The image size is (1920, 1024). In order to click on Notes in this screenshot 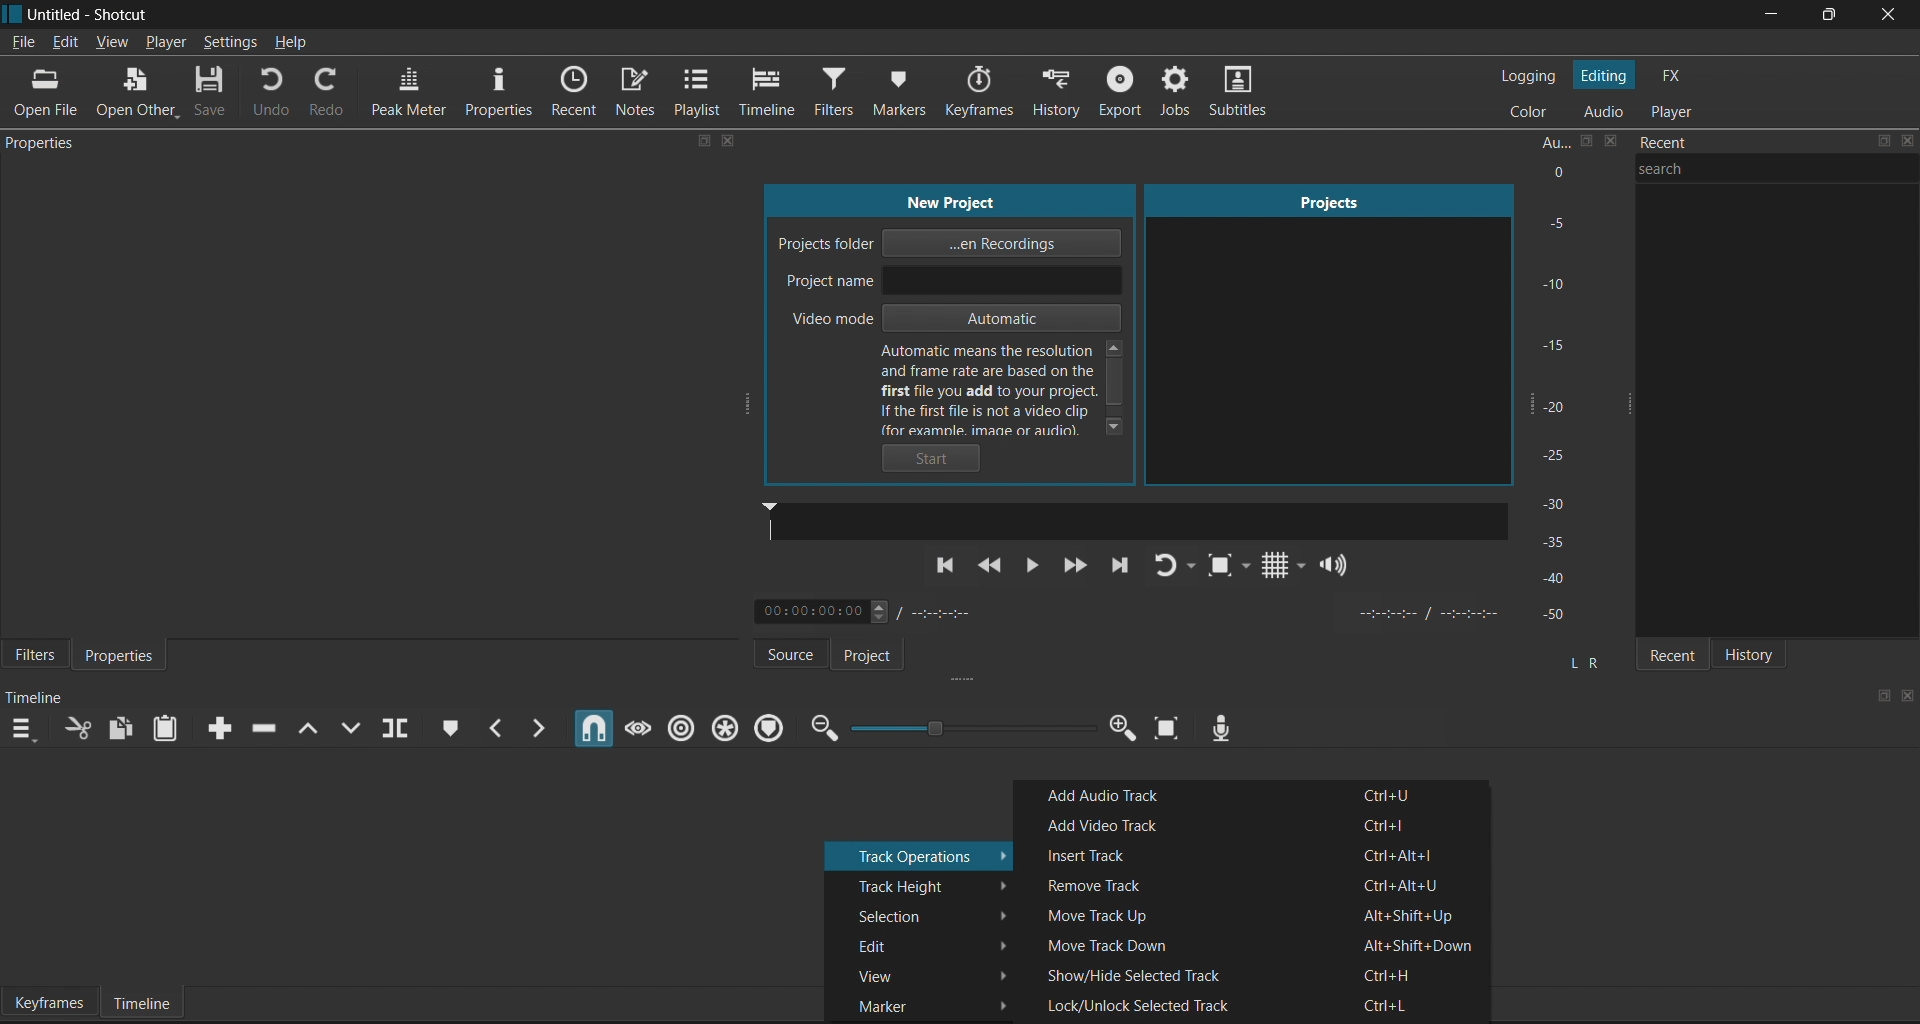, I will do `click(637, 95)`.